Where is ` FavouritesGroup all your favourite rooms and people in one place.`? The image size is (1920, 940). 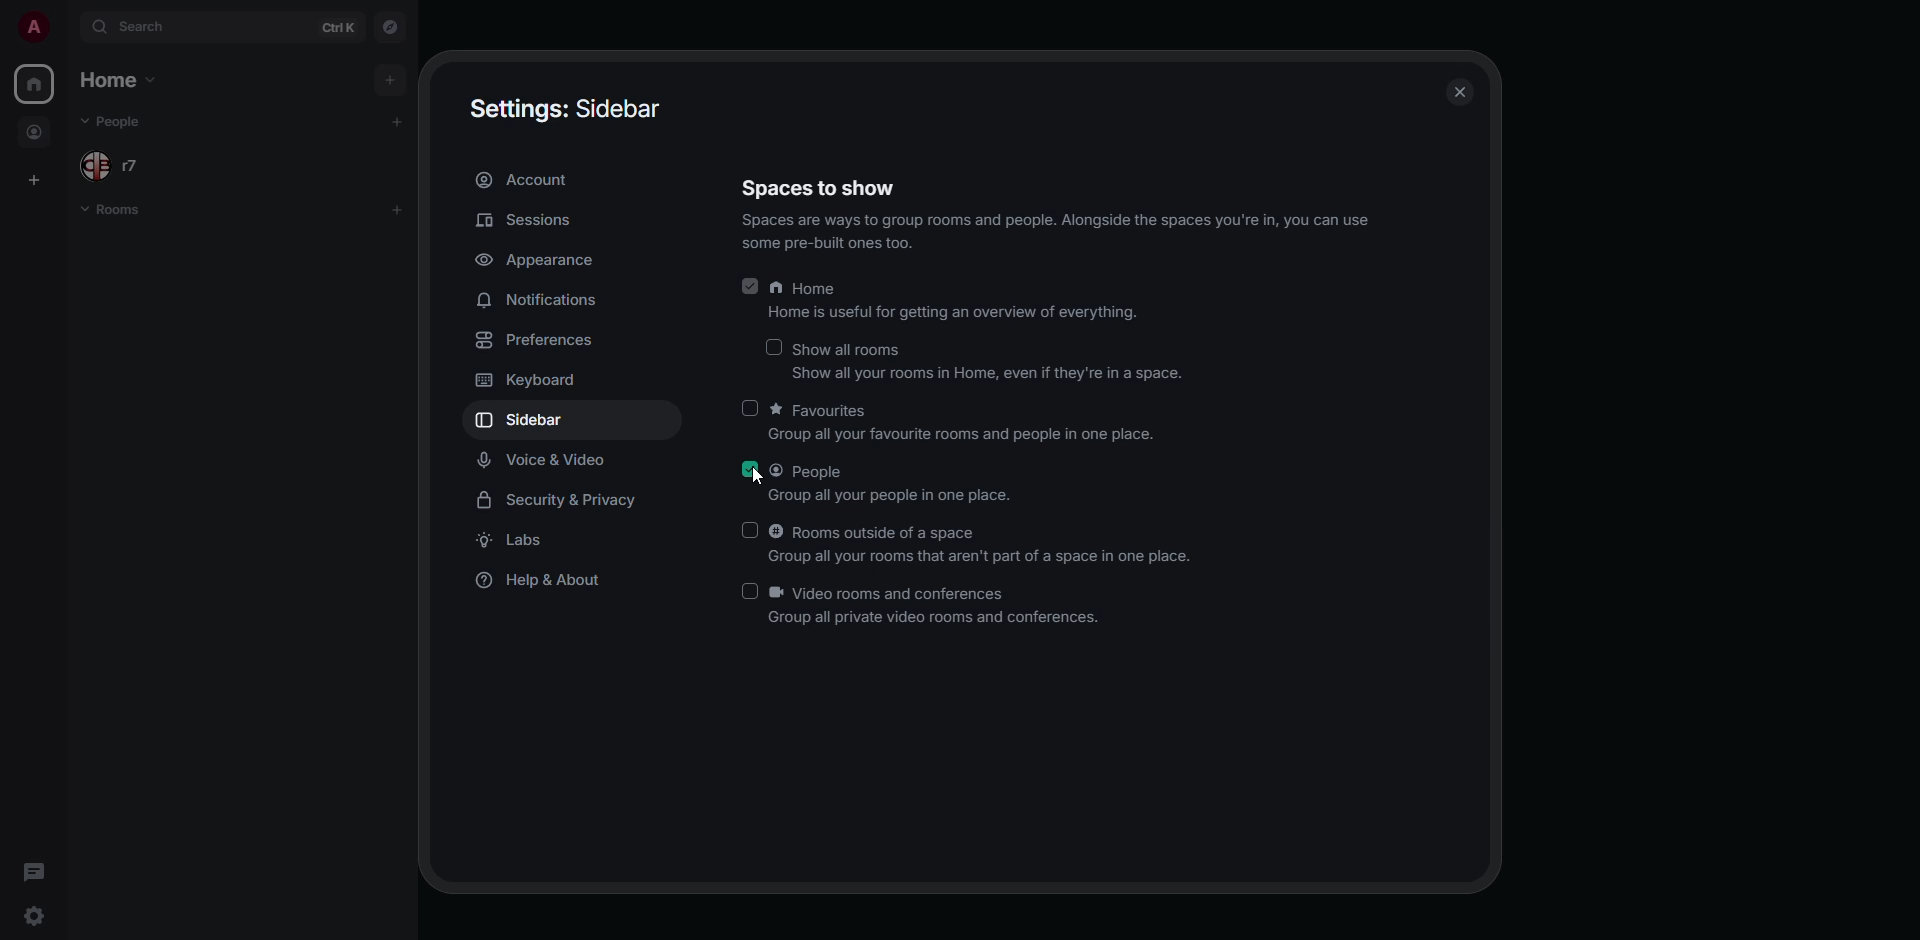  FavouritesGroup all your favourite rooms and people in one place. is located at coordinates (950, 420).